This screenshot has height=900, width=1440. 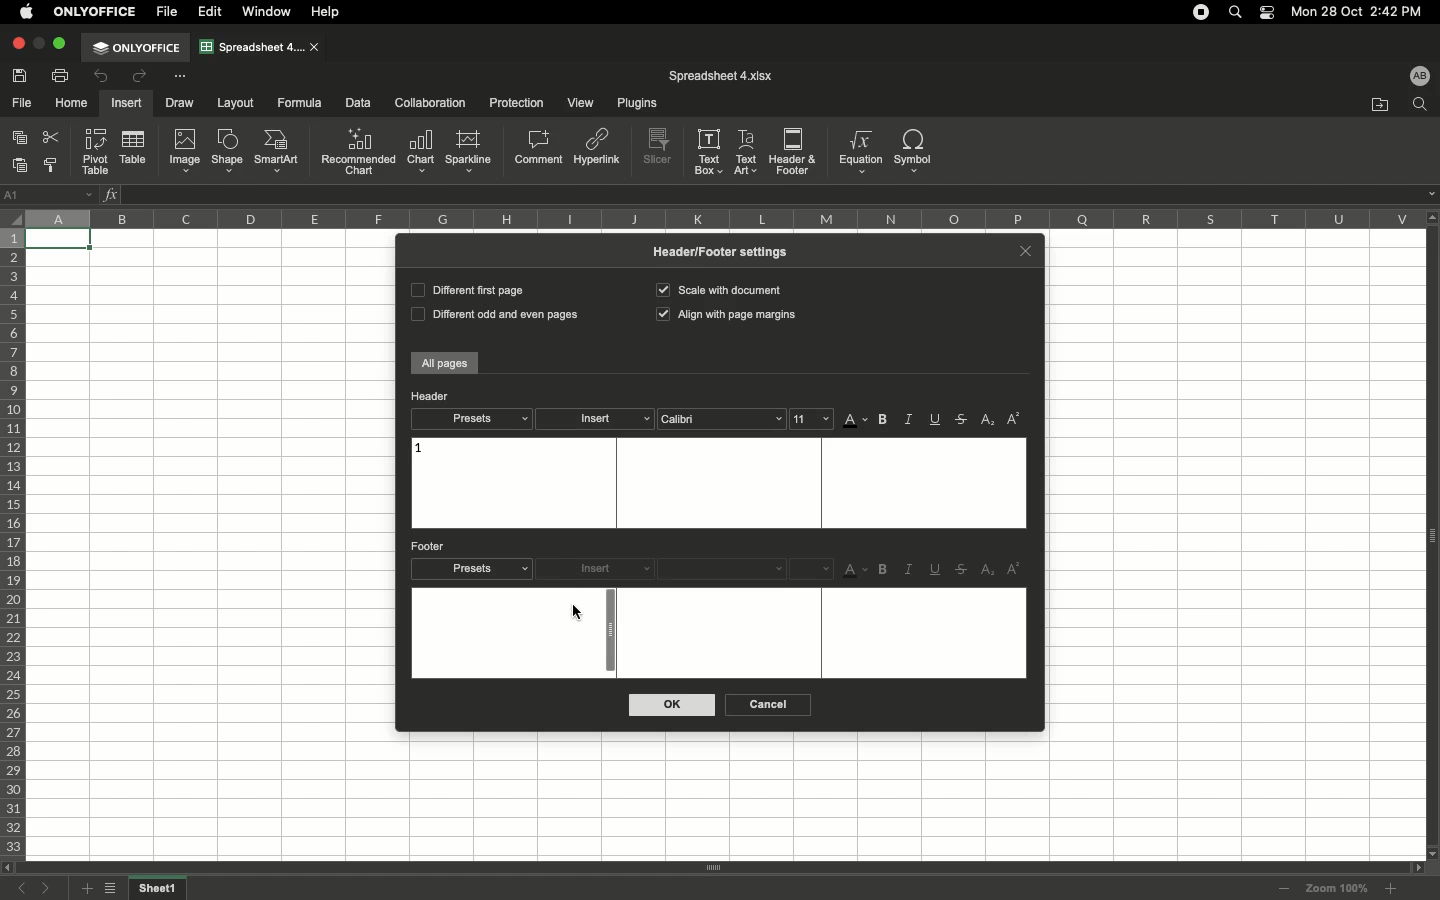 What do you see at coordinates (358, 102) in the screenshot?
I see `Data` at bounding box center [358, 102].